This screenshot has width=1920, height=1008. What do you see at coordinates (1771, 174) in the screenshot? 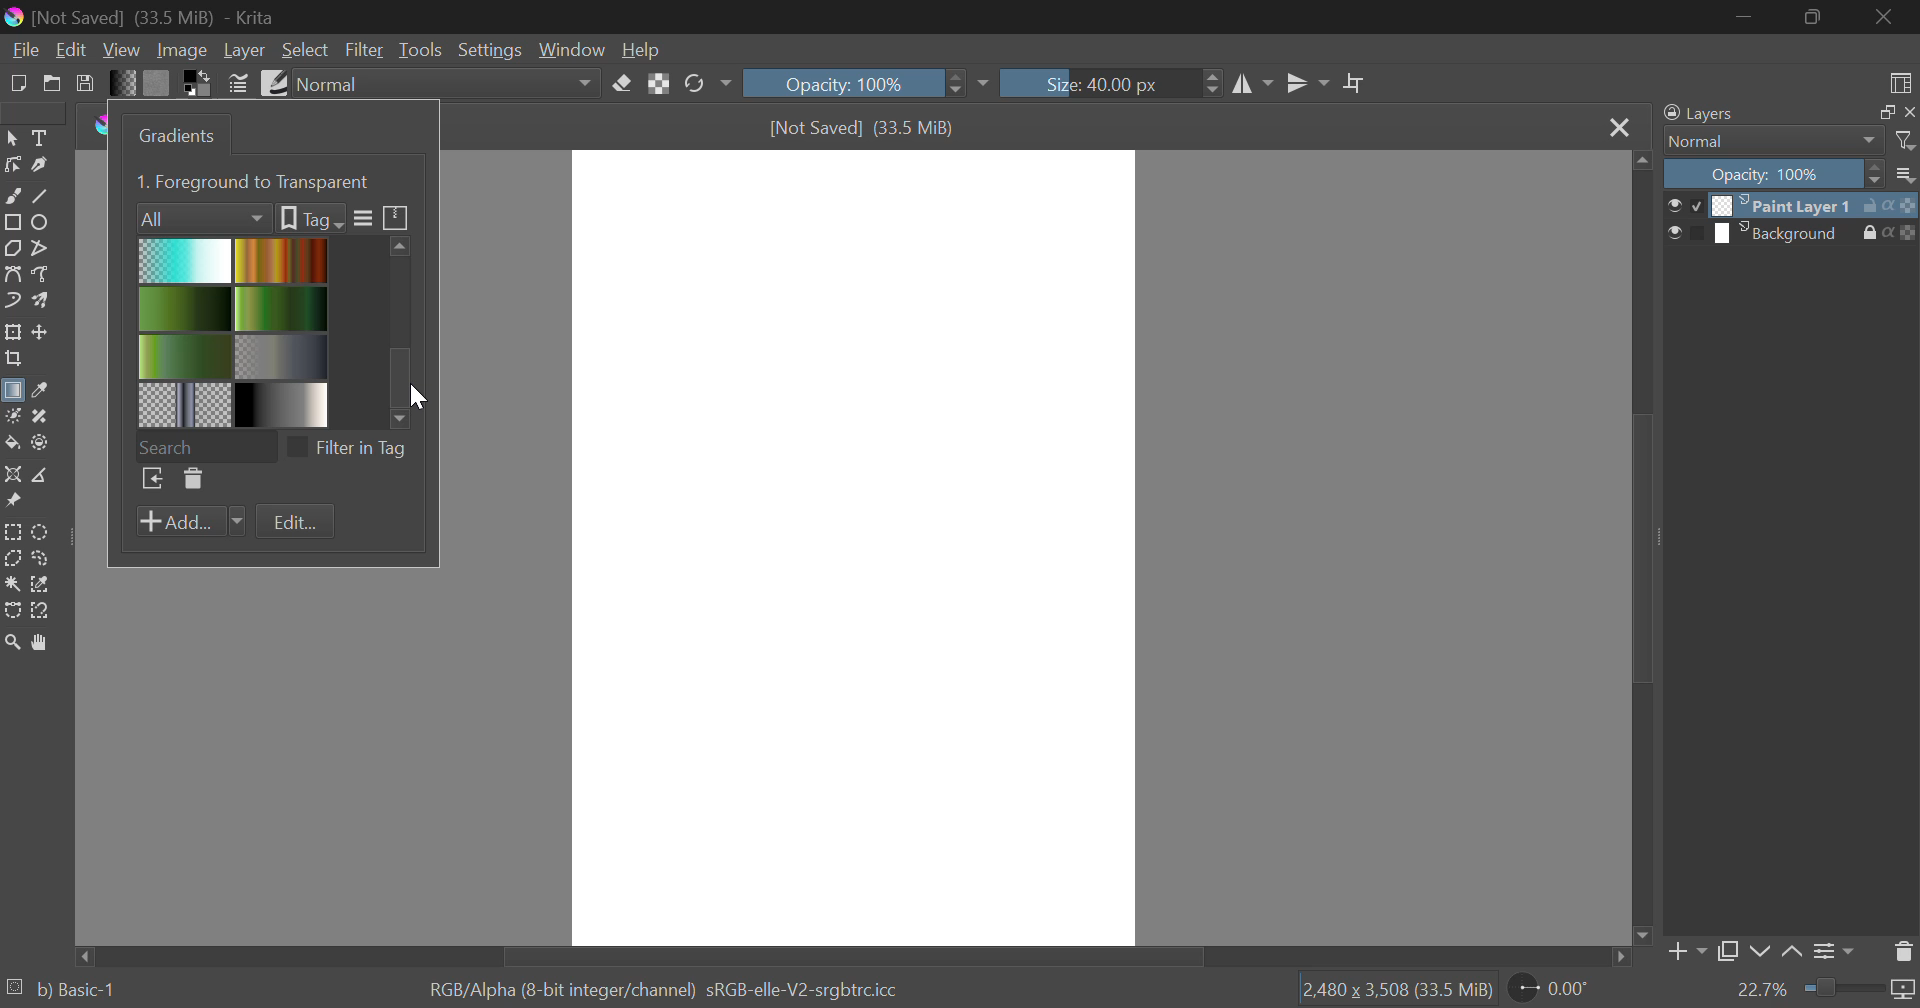
I see `Opacity 100%` at bounding box center [1771, 174].